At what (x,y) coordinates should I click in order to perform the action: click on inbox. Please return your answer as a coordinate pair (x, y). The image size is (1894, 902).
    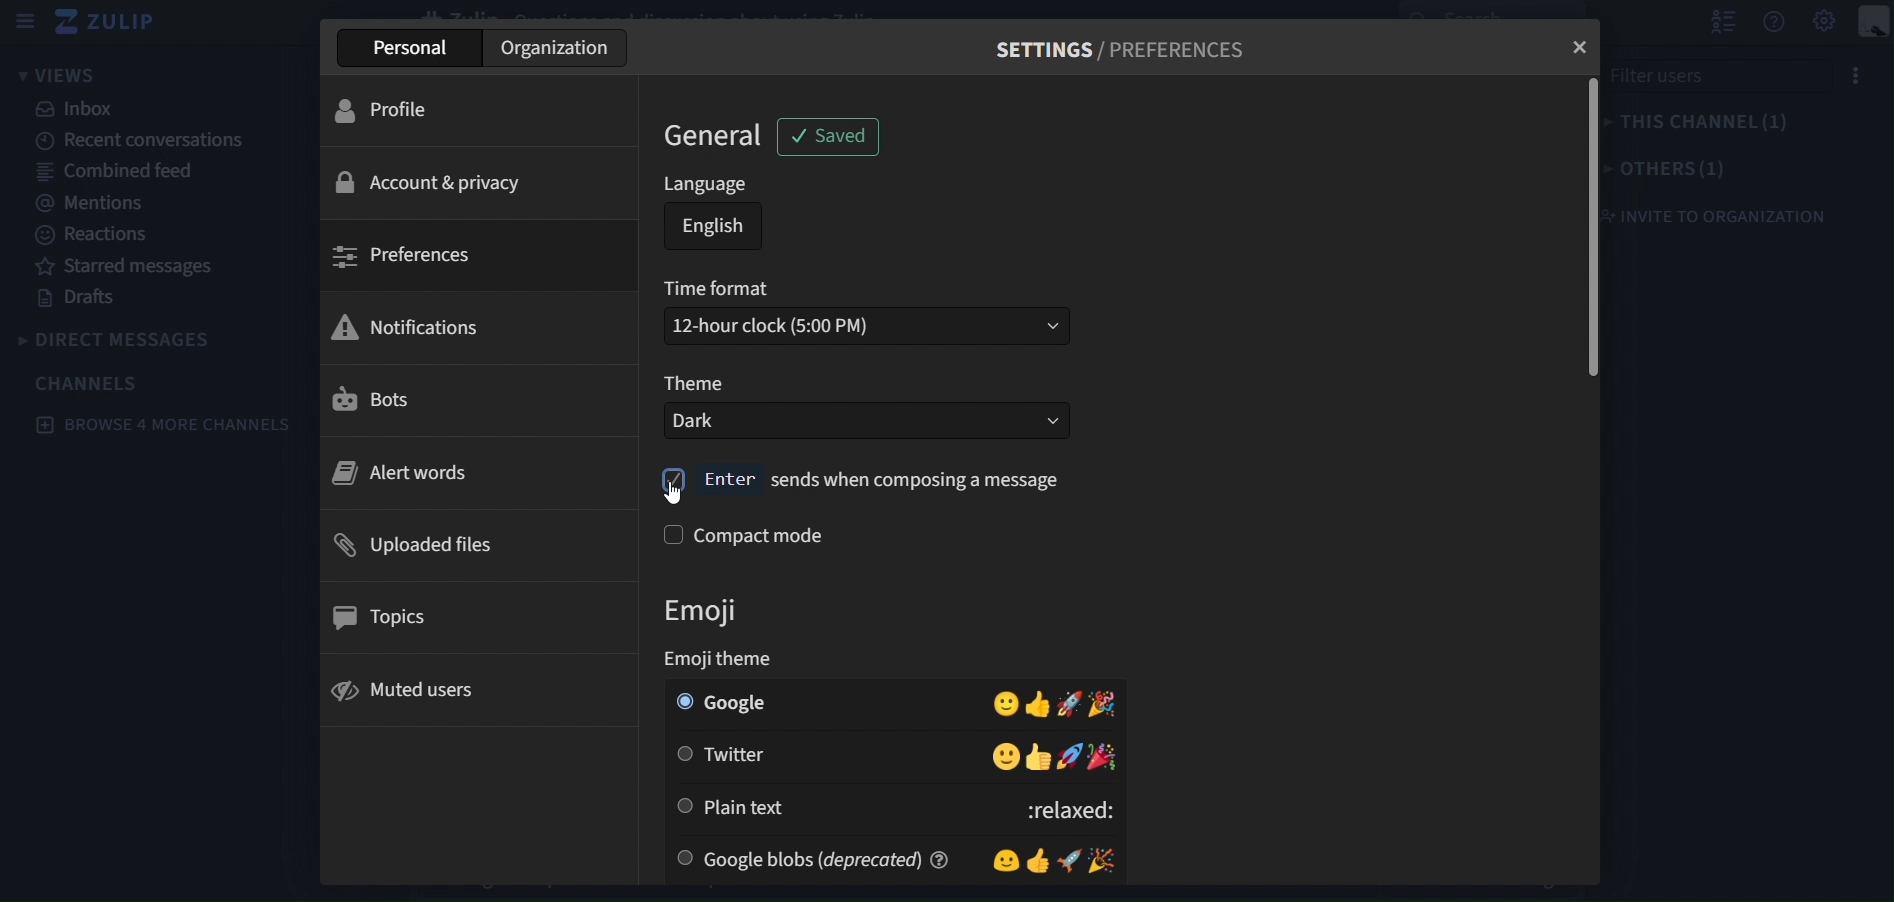
    Looking at the image, I should click on (83, 110).